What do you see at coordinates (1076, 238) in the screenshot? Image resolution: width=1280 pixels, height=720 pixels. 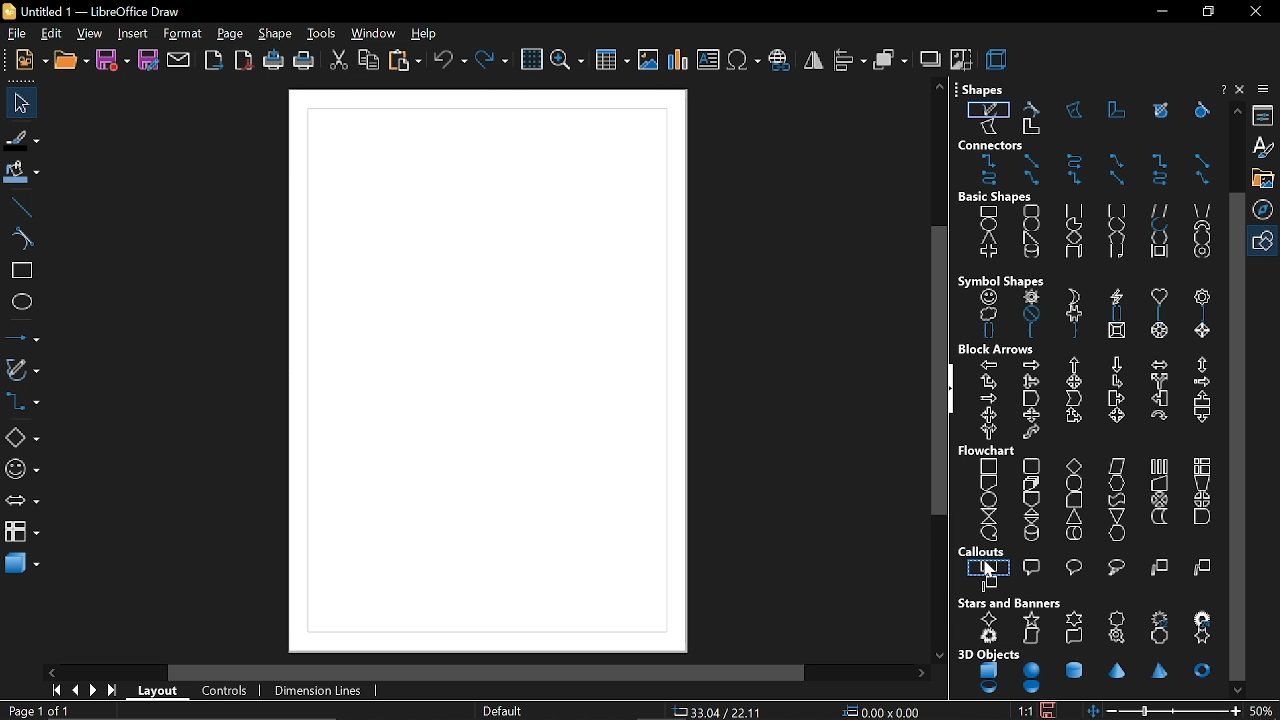 I see `diamond` at bounding box center [1076, 238].